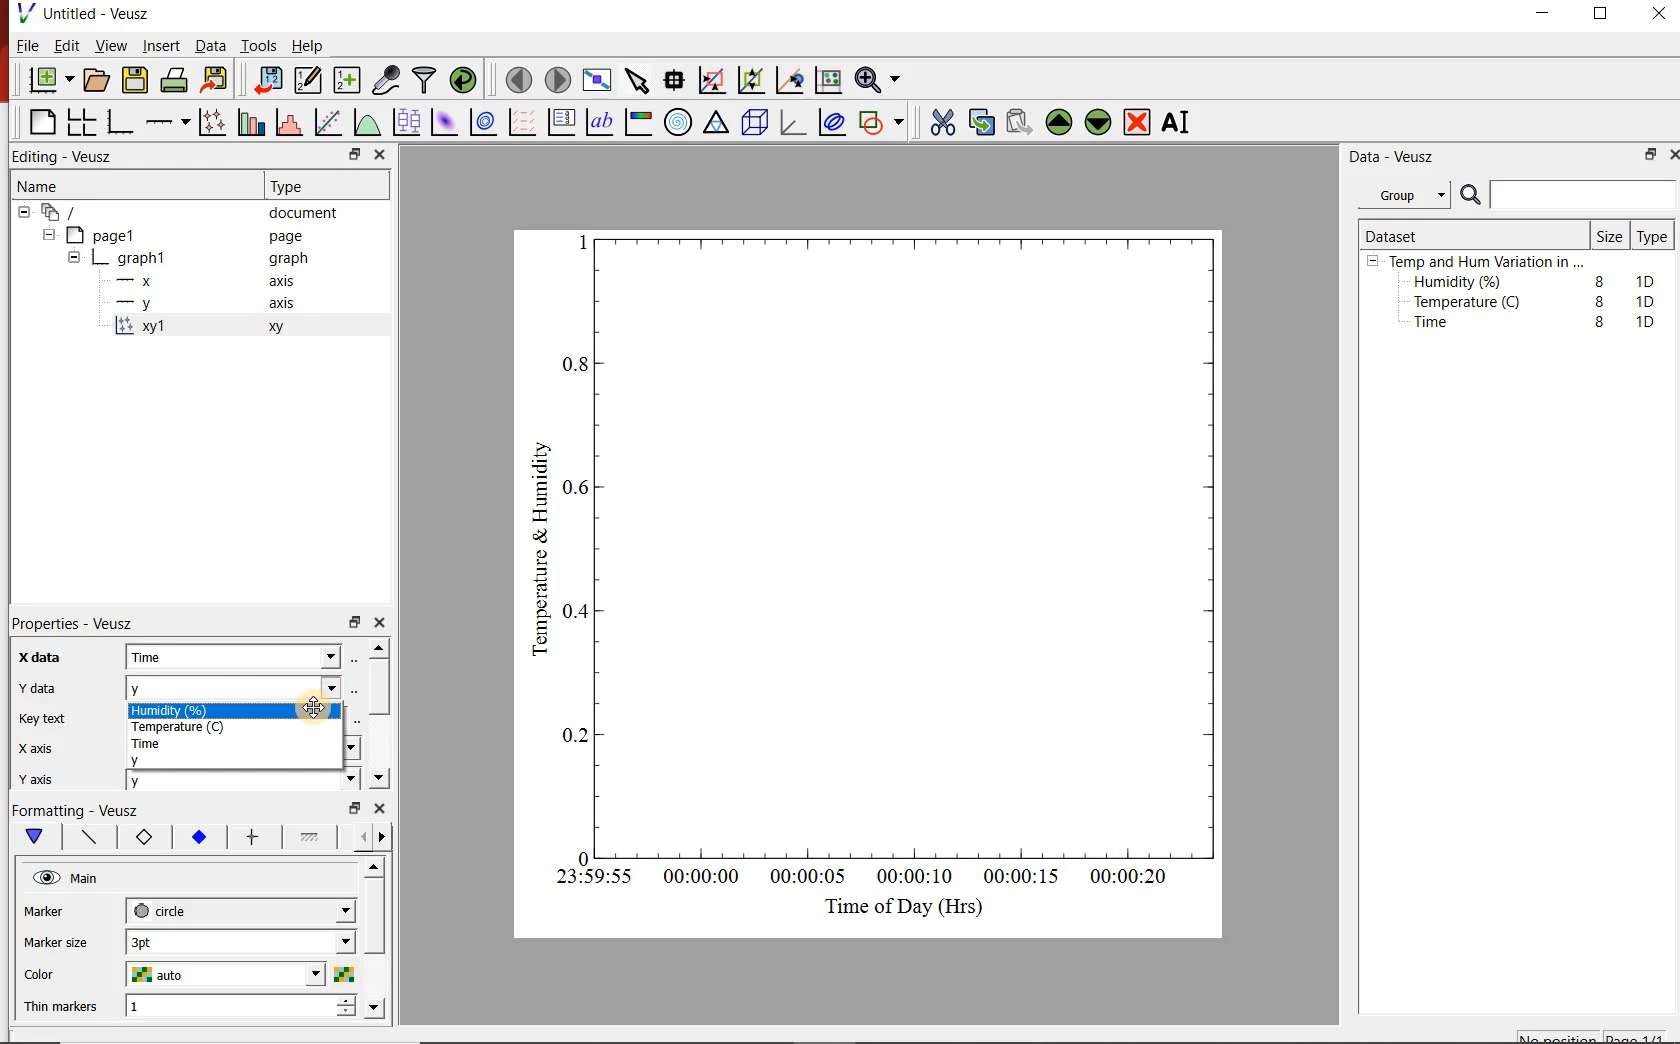 The height and width of the screenshot is (1044, 1680). I want to click on close, so click(381, 154).